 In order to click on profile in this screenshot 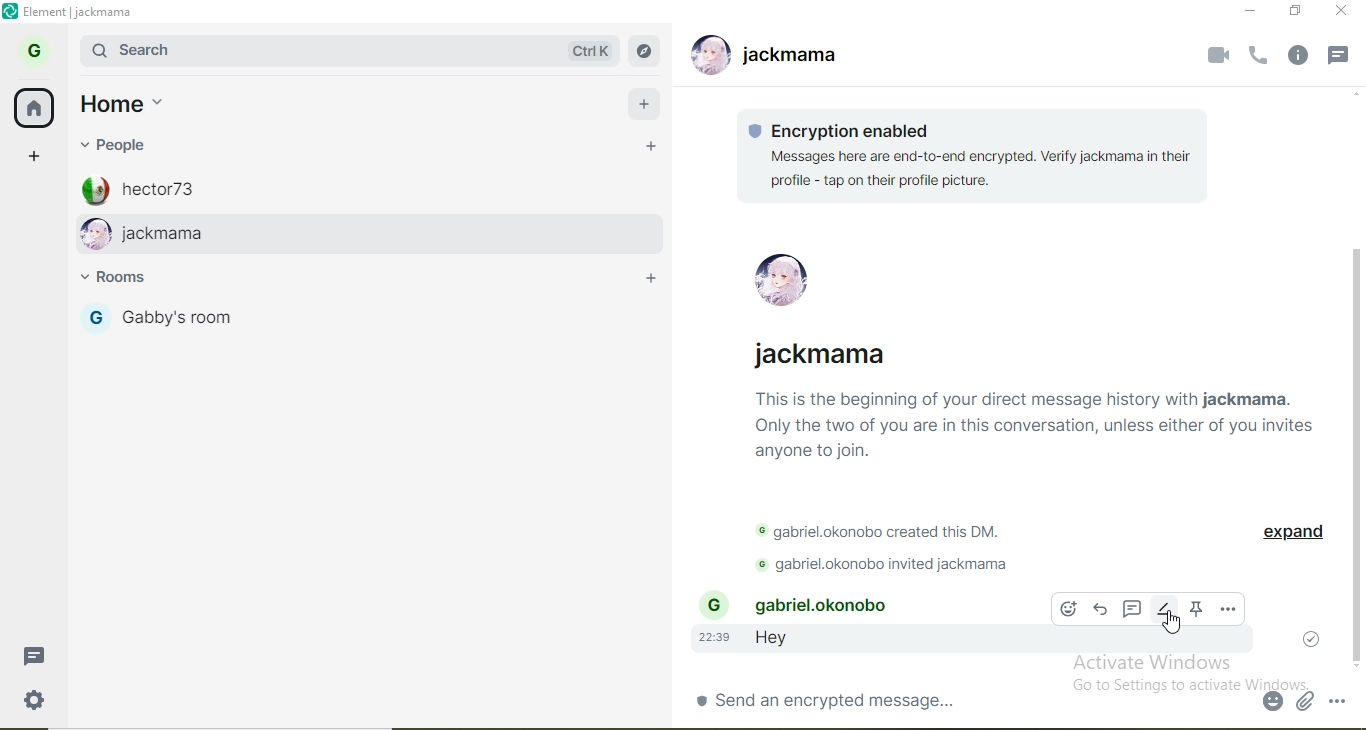, I will do `click(31, 55)`.